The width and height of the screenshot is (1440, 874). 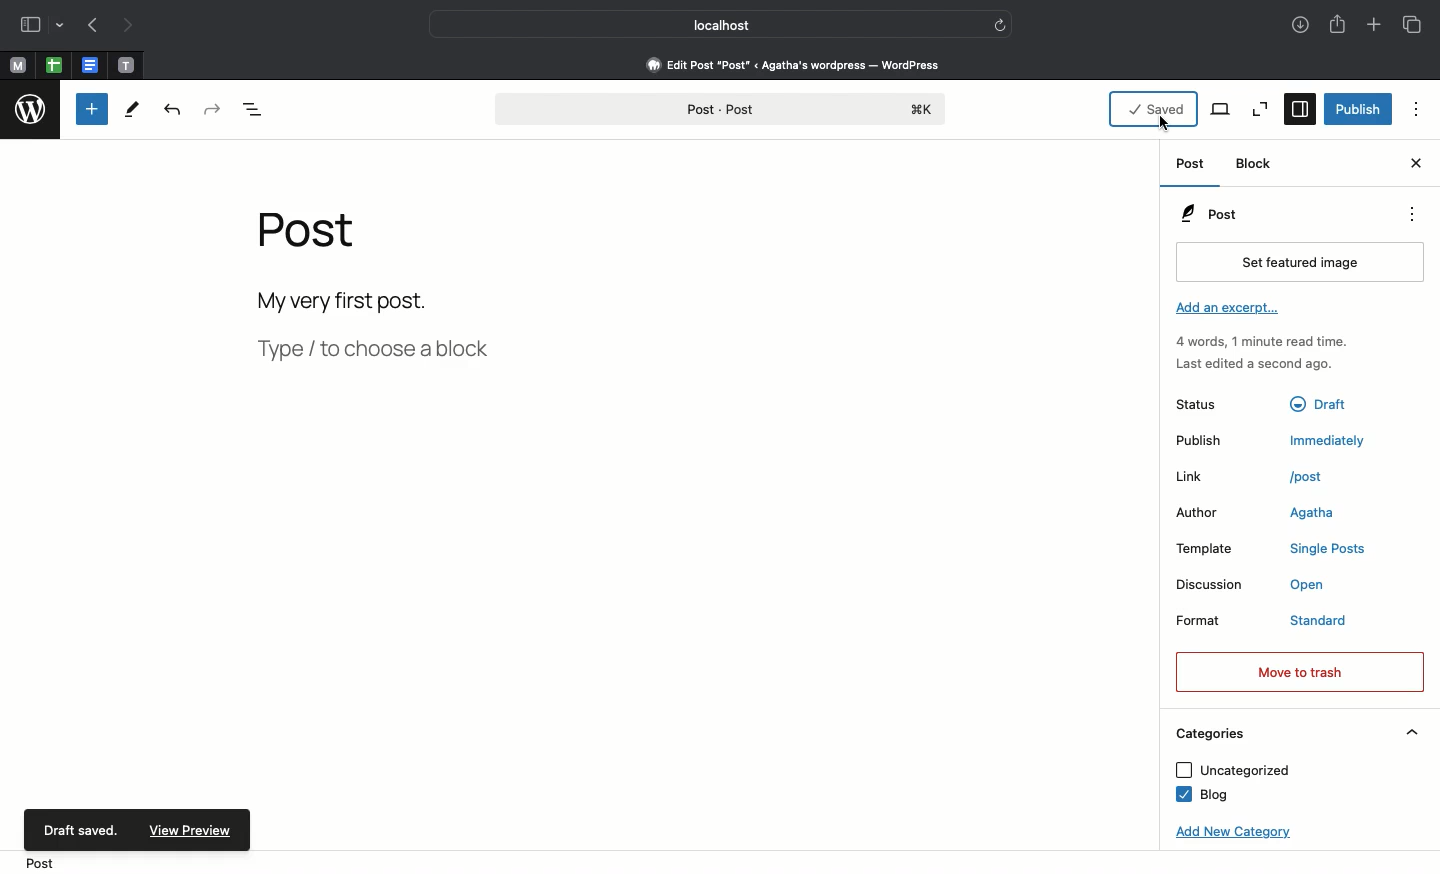 What do you see at coordinates (1318, 587) in the screenshot?
I see `Open` at bounding box center [1318, 587].